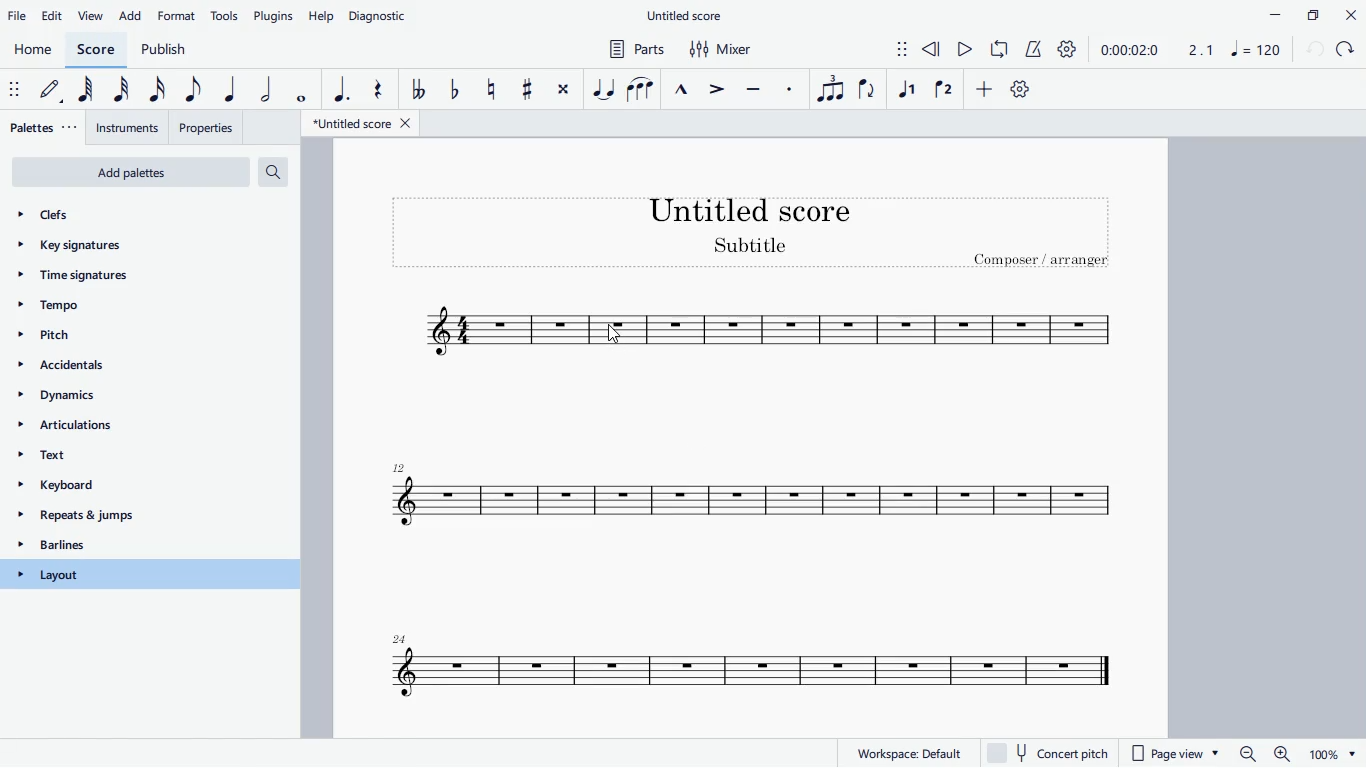 This screenshot has width=1366, height=768. Describe the element at coordinates (492, 88) in the screenshot. I see `toggle natural` at that location.